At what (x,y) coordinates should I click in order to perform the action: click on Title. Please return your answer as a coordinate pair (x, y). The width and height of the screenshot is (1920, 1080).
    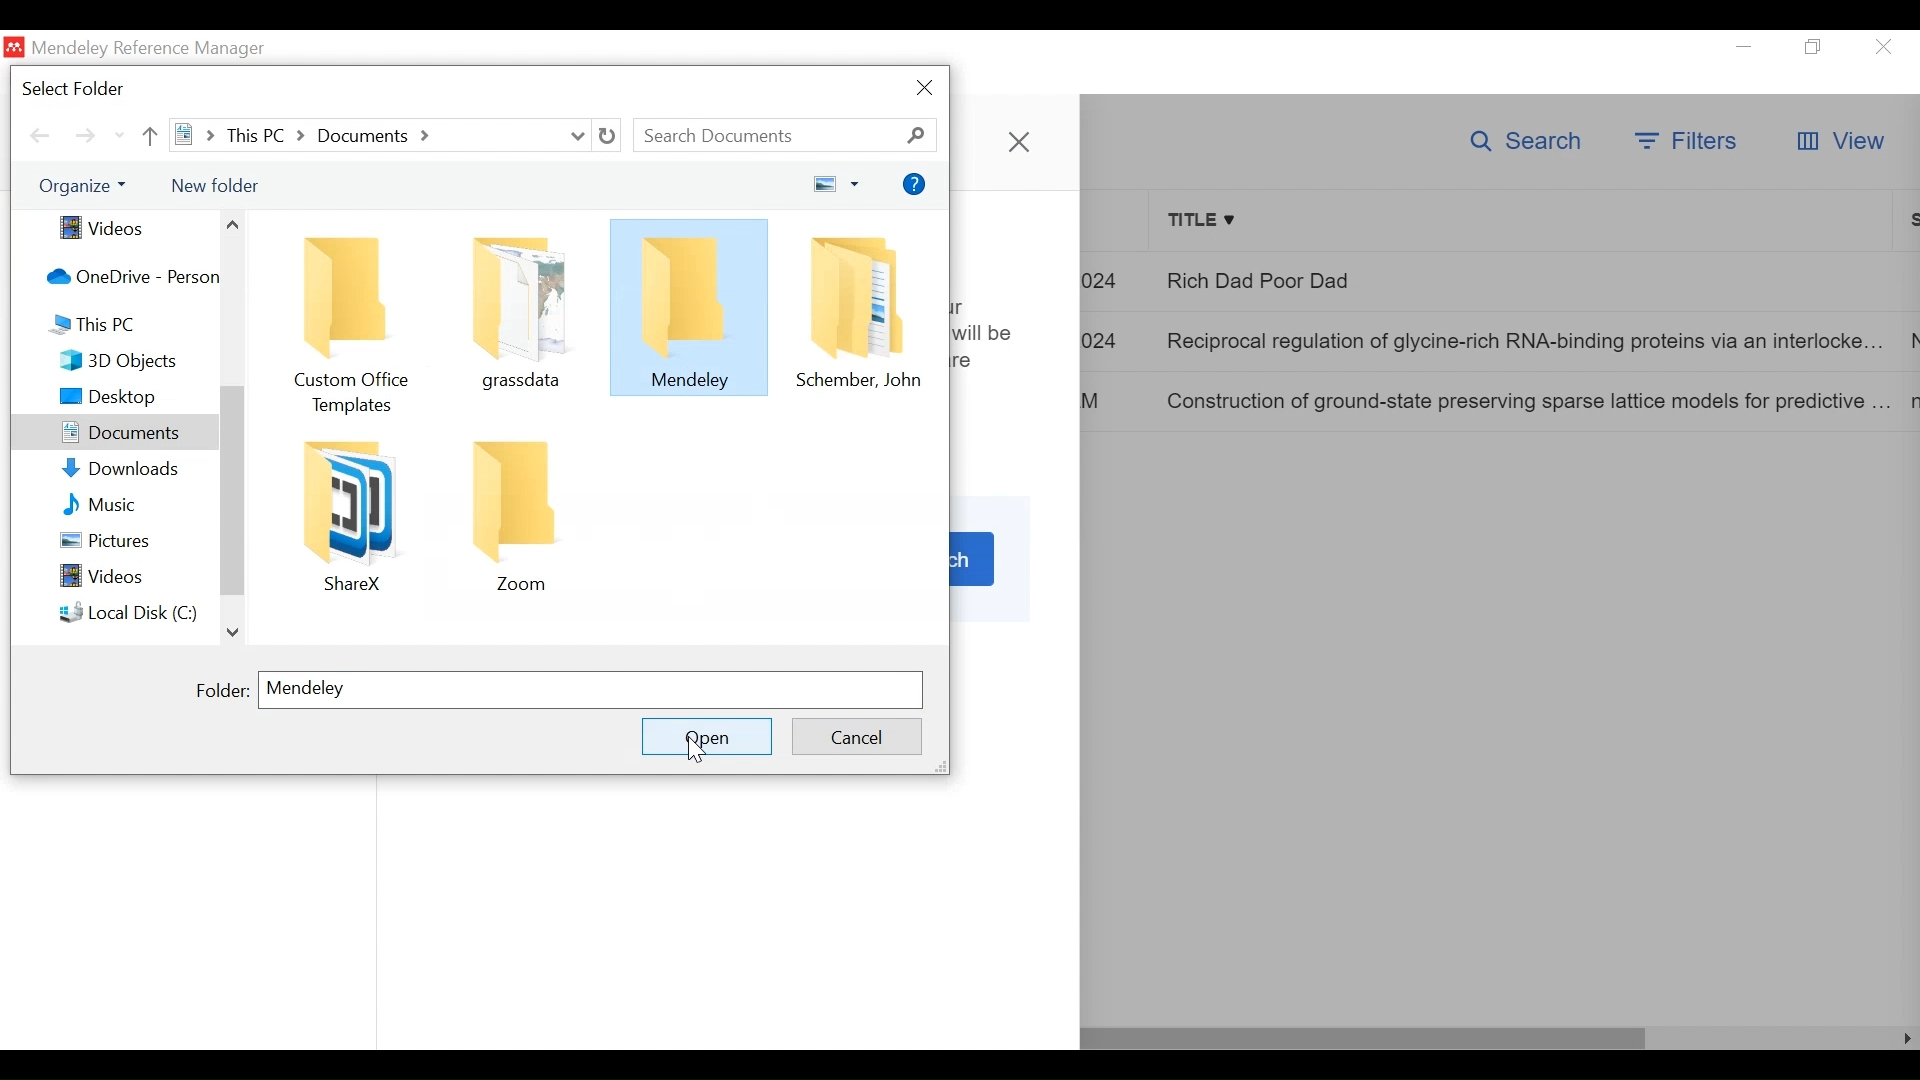
    Looking at the image, I should click on (1526, 221).